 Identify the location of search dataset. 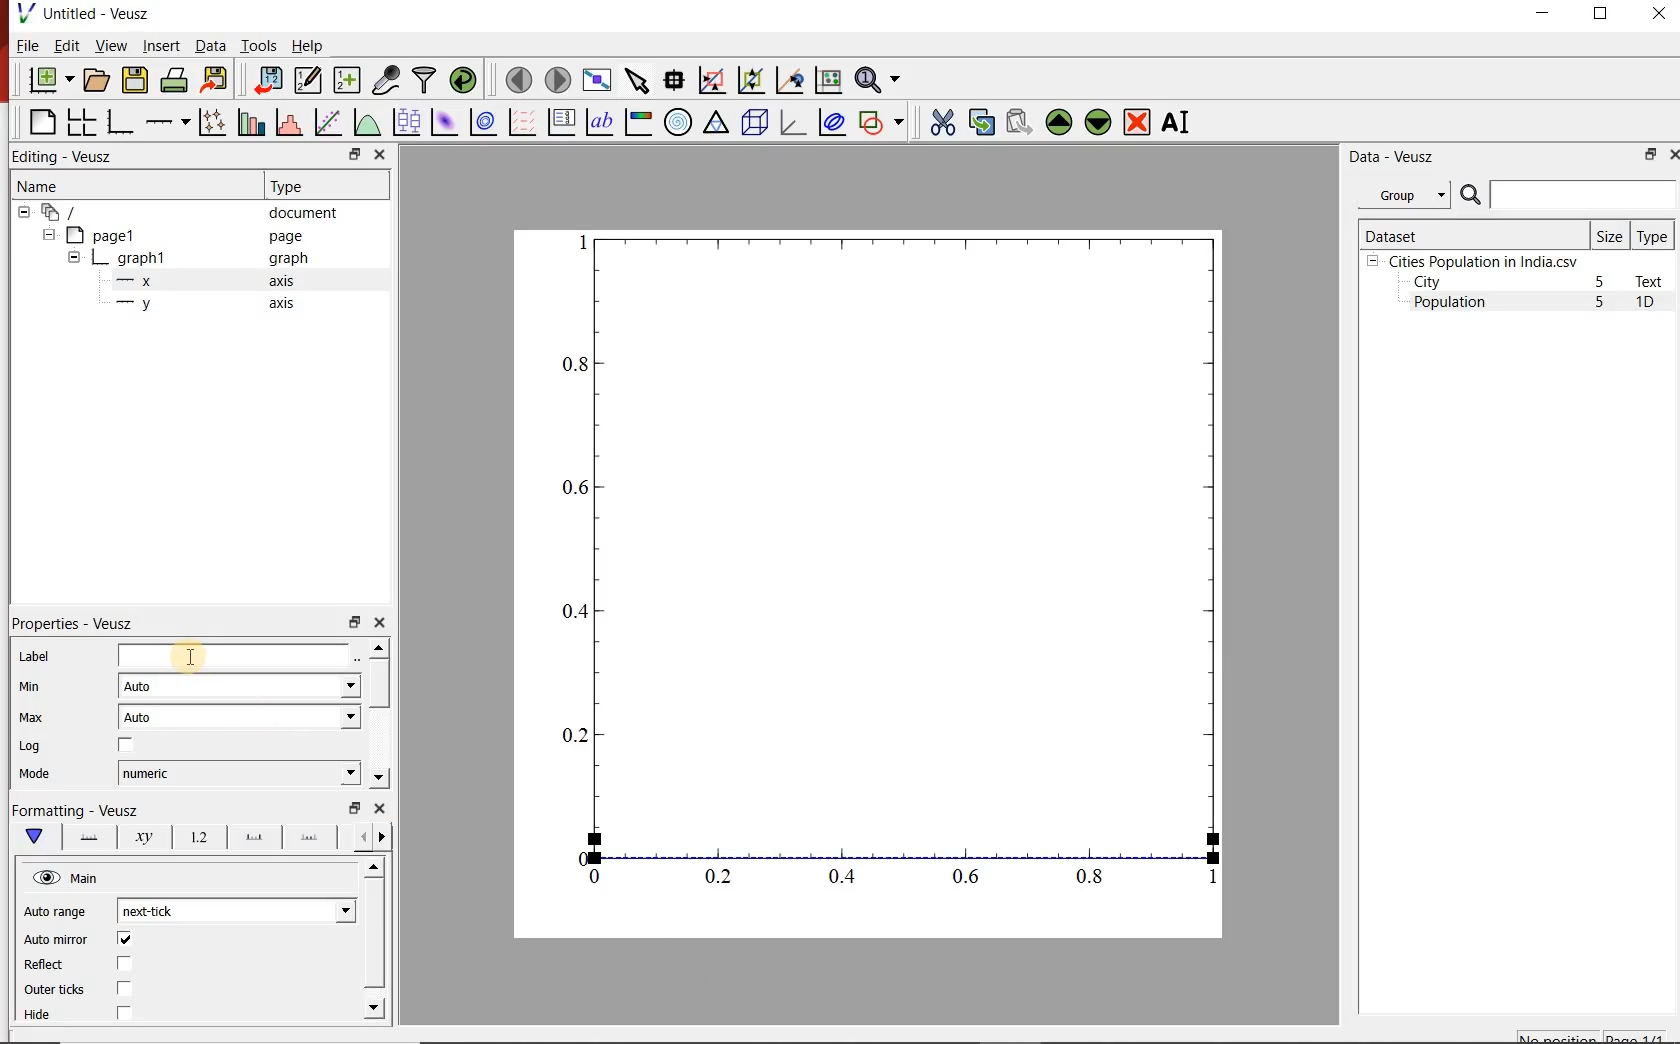
(1569, 195).